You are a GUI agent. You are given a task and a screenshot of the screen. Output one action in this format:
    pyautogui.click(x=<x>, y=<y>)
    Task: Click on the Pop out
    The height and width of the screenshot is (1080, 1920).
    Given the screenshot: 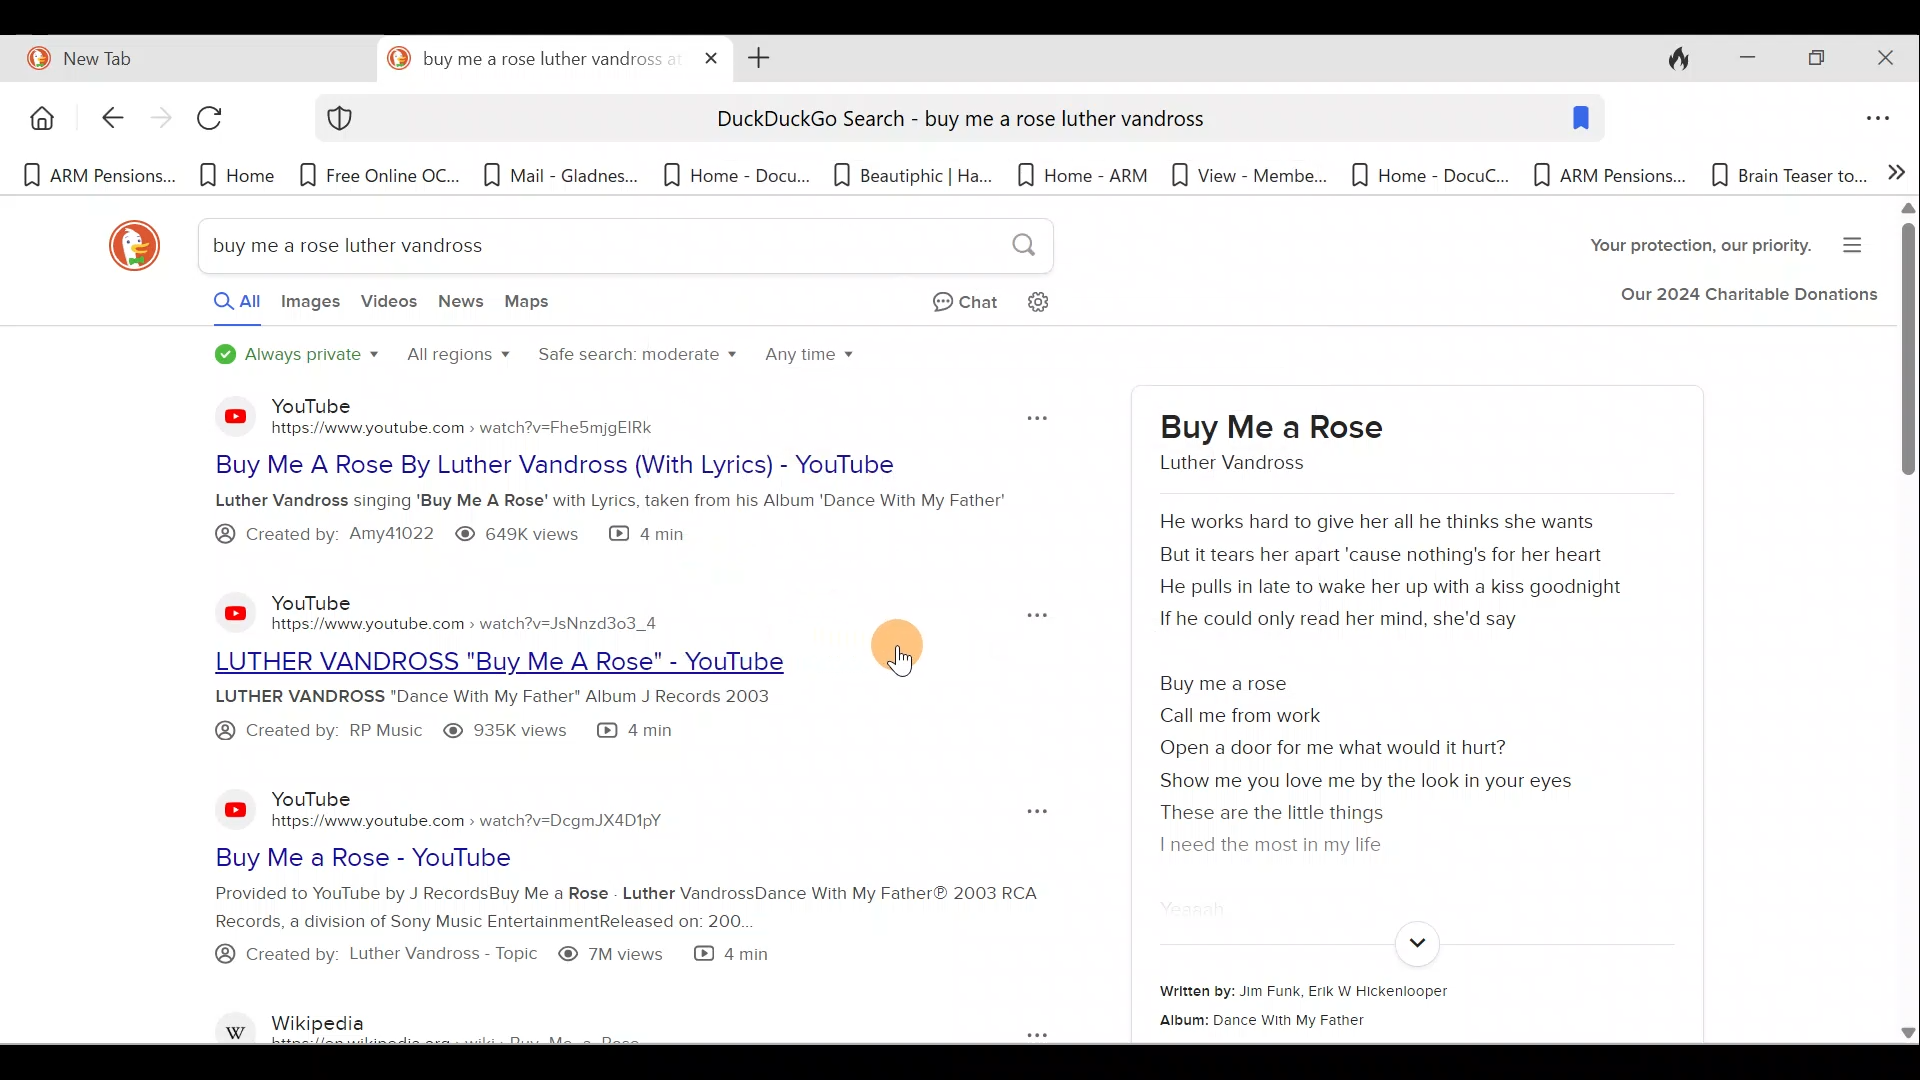 What is the action you would take?
    pyautogui.click(x=1020, y=613)
    